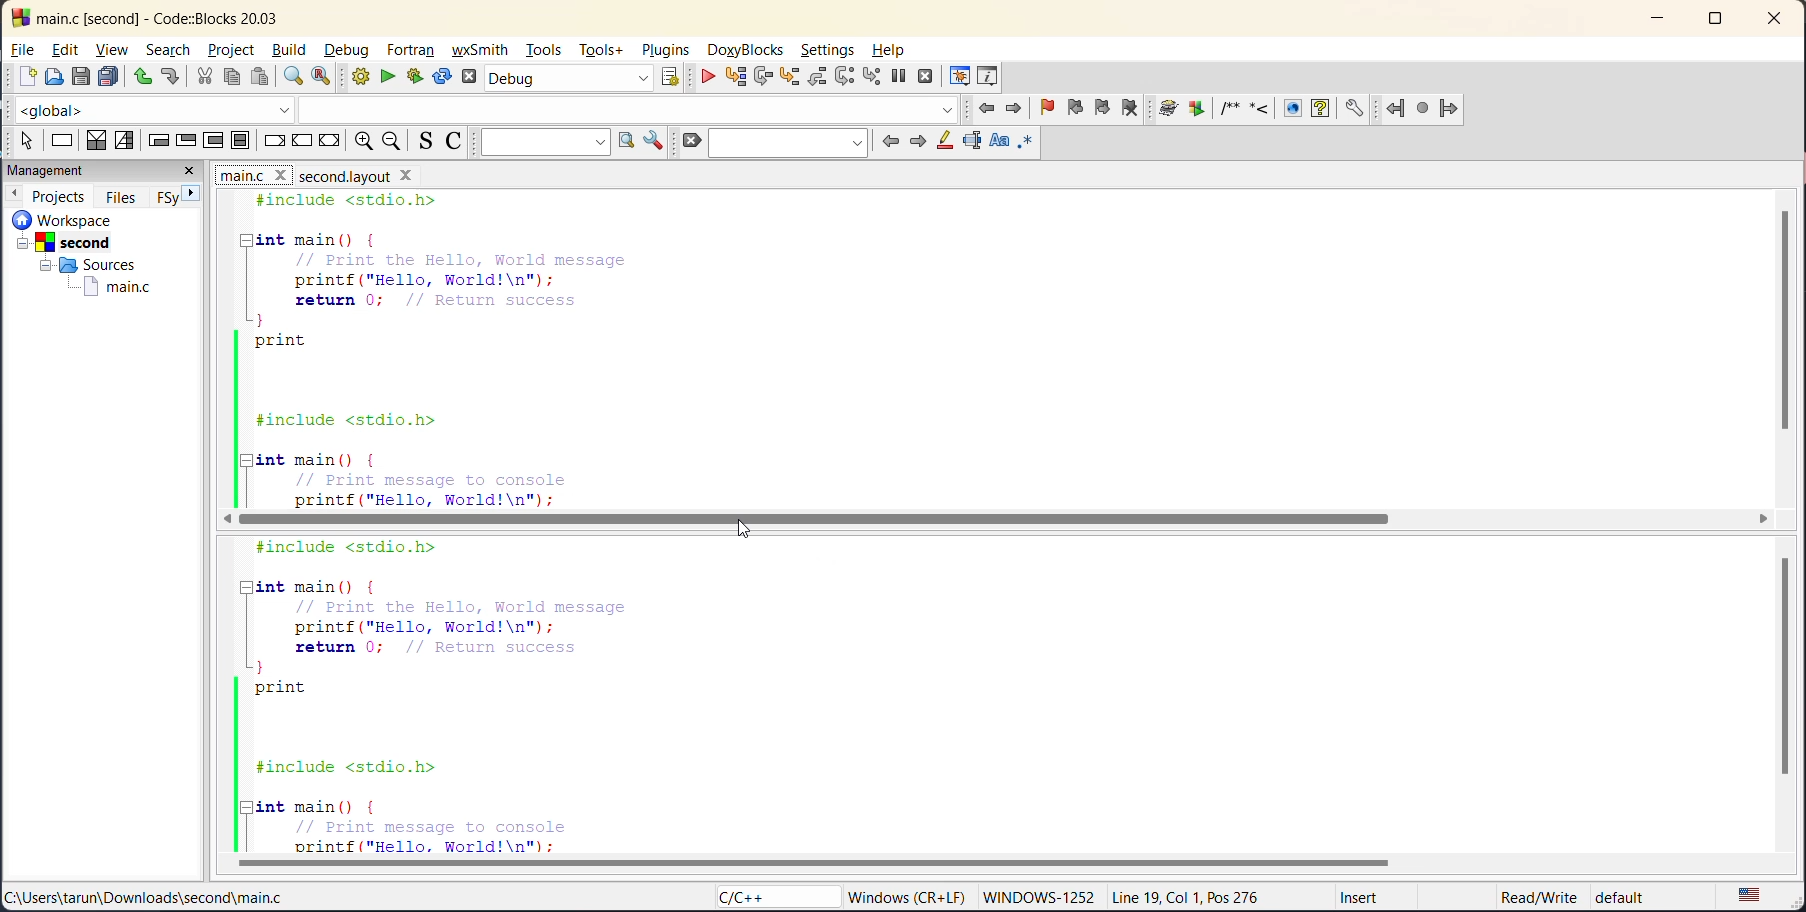 The width and height of the screenshot is (1806, 912). I want to click on selection, so click(125, 141).